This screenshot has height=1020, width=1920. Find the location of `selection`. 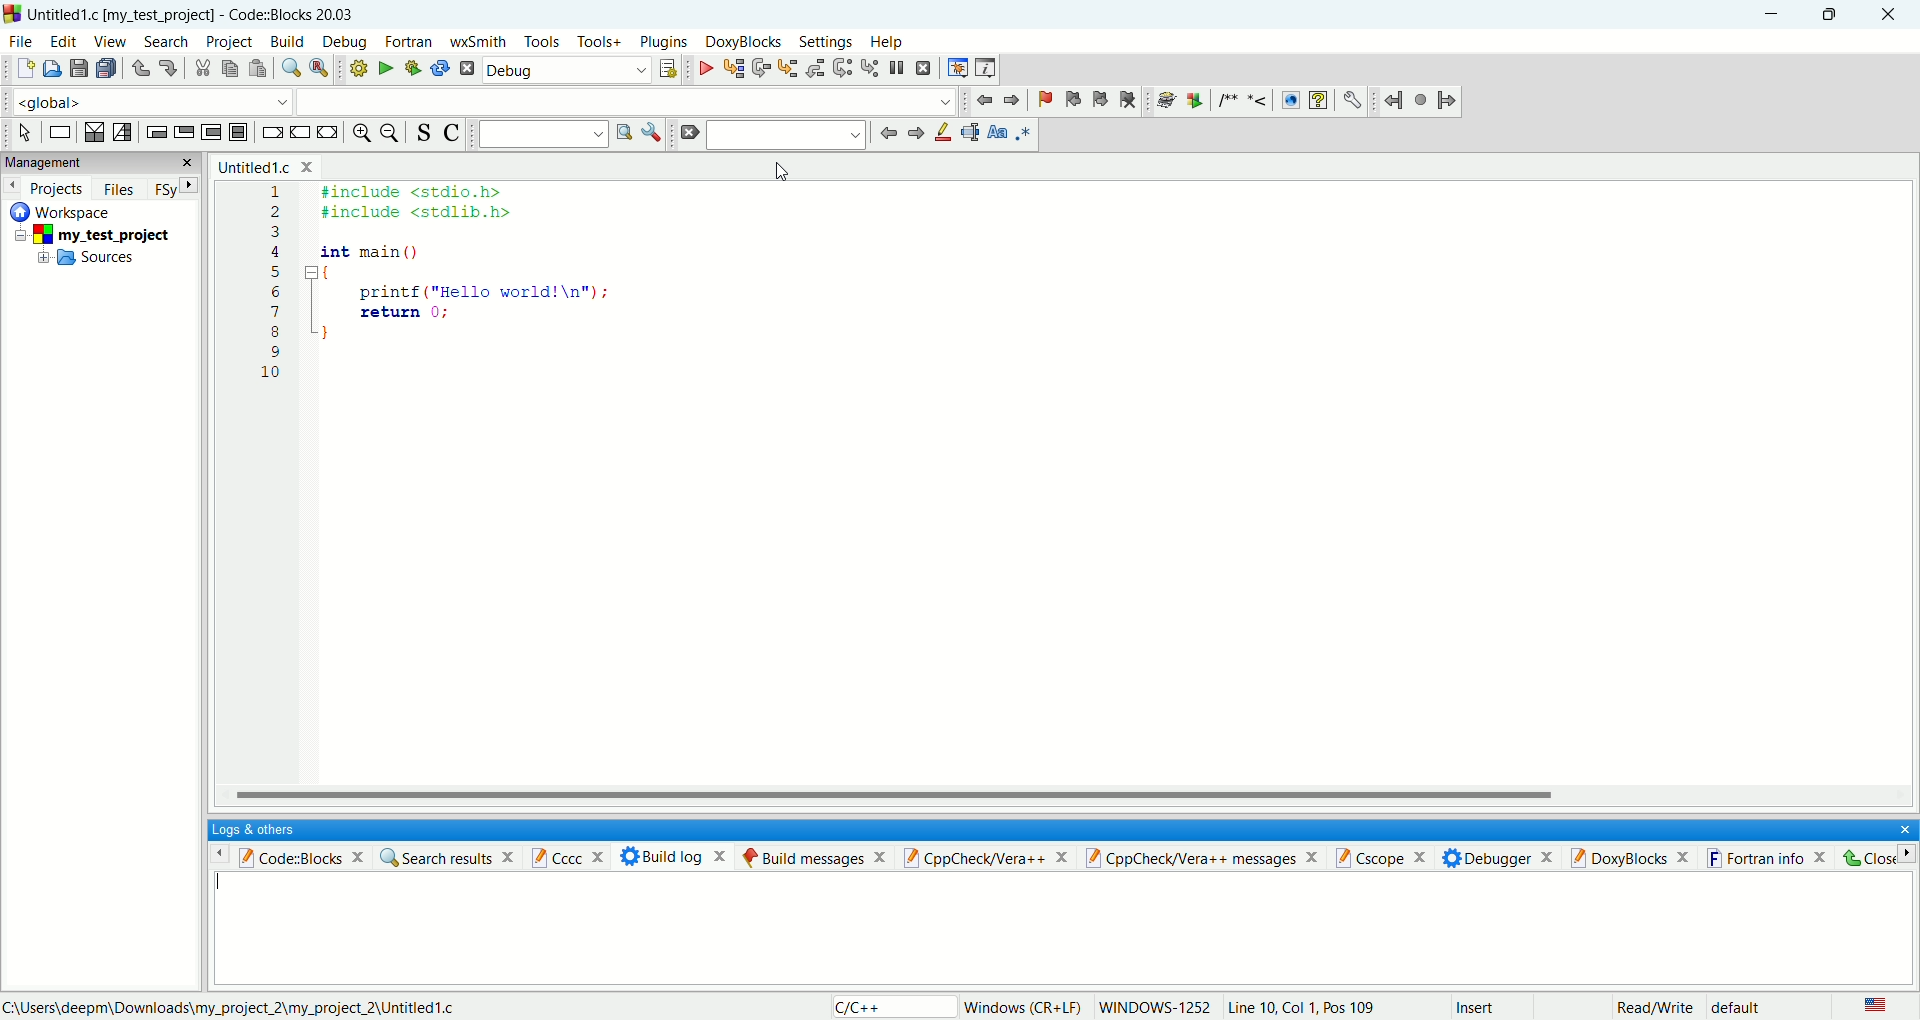

selection is located at coordinates (121, 133).